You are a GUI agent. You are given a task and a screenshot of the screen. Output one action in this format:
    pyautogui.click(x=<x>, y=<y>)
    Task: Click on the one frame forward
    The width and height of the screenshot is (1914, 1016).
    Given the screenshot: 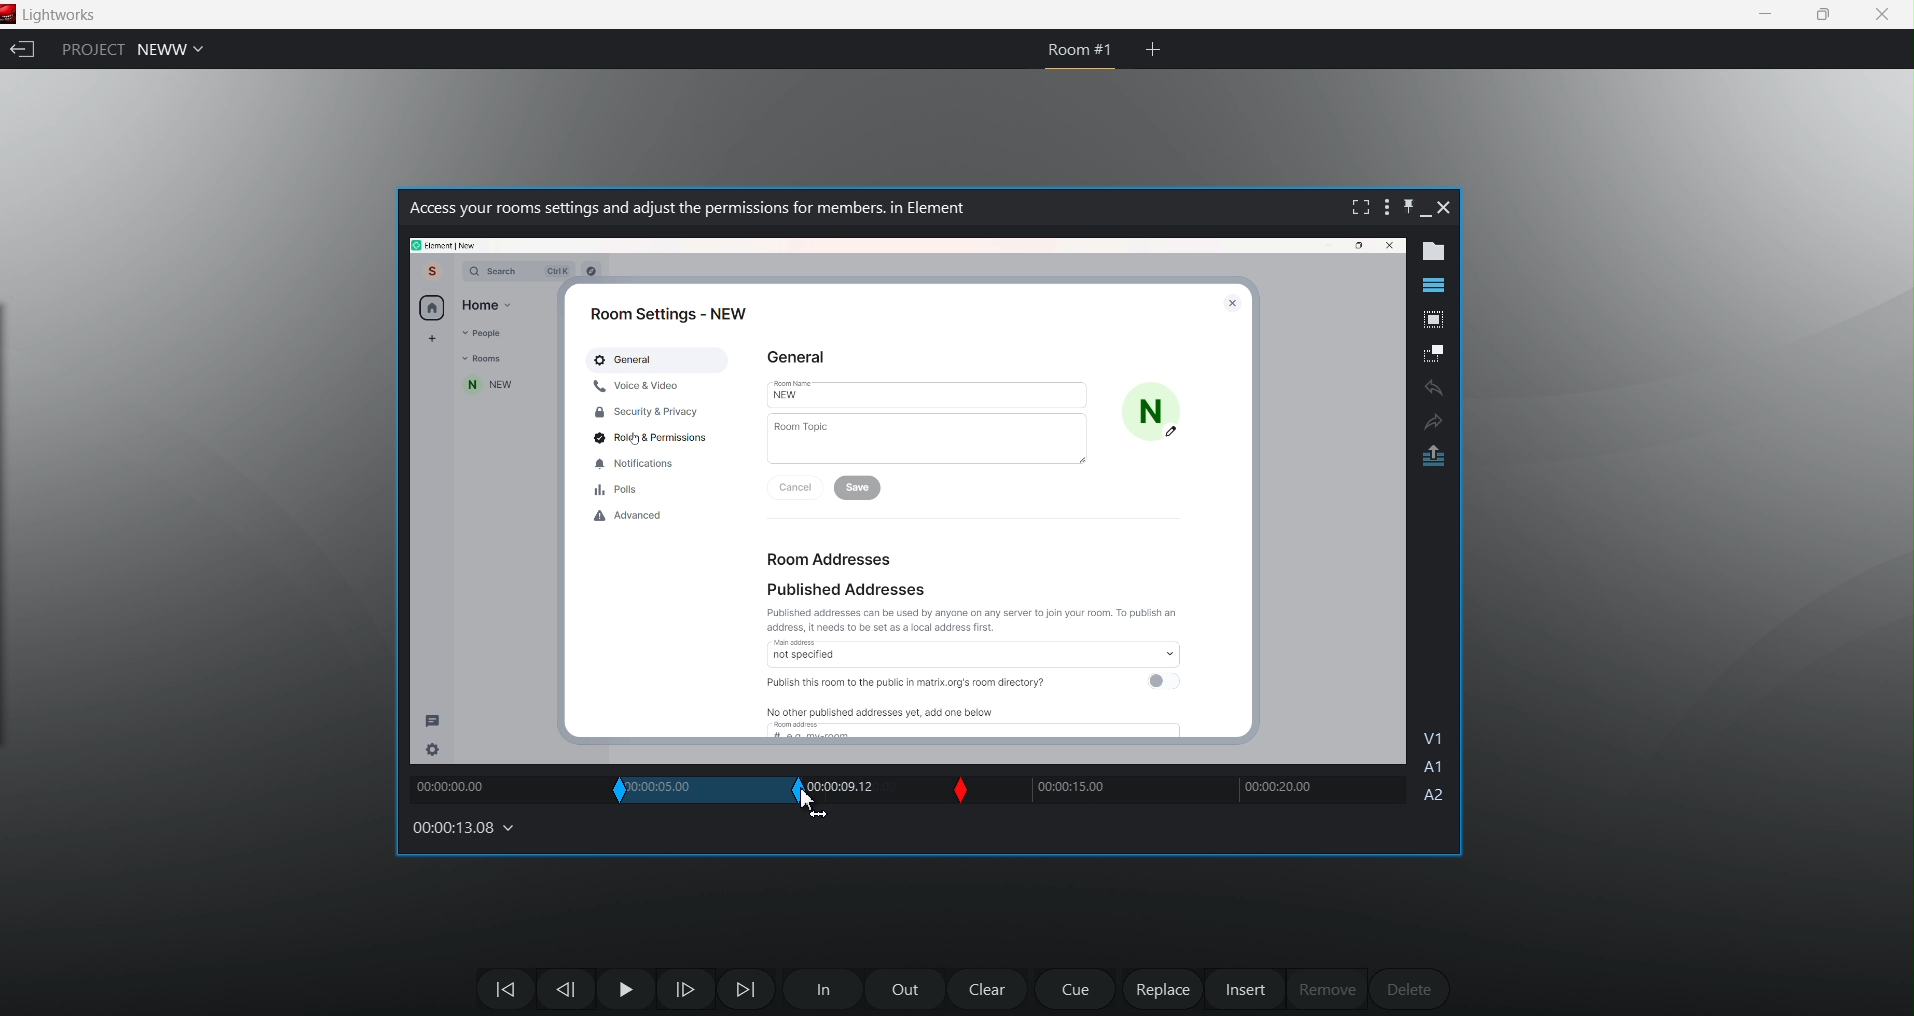 What is the action you would take?
    pyautogui.click(x=683, y=988)
    